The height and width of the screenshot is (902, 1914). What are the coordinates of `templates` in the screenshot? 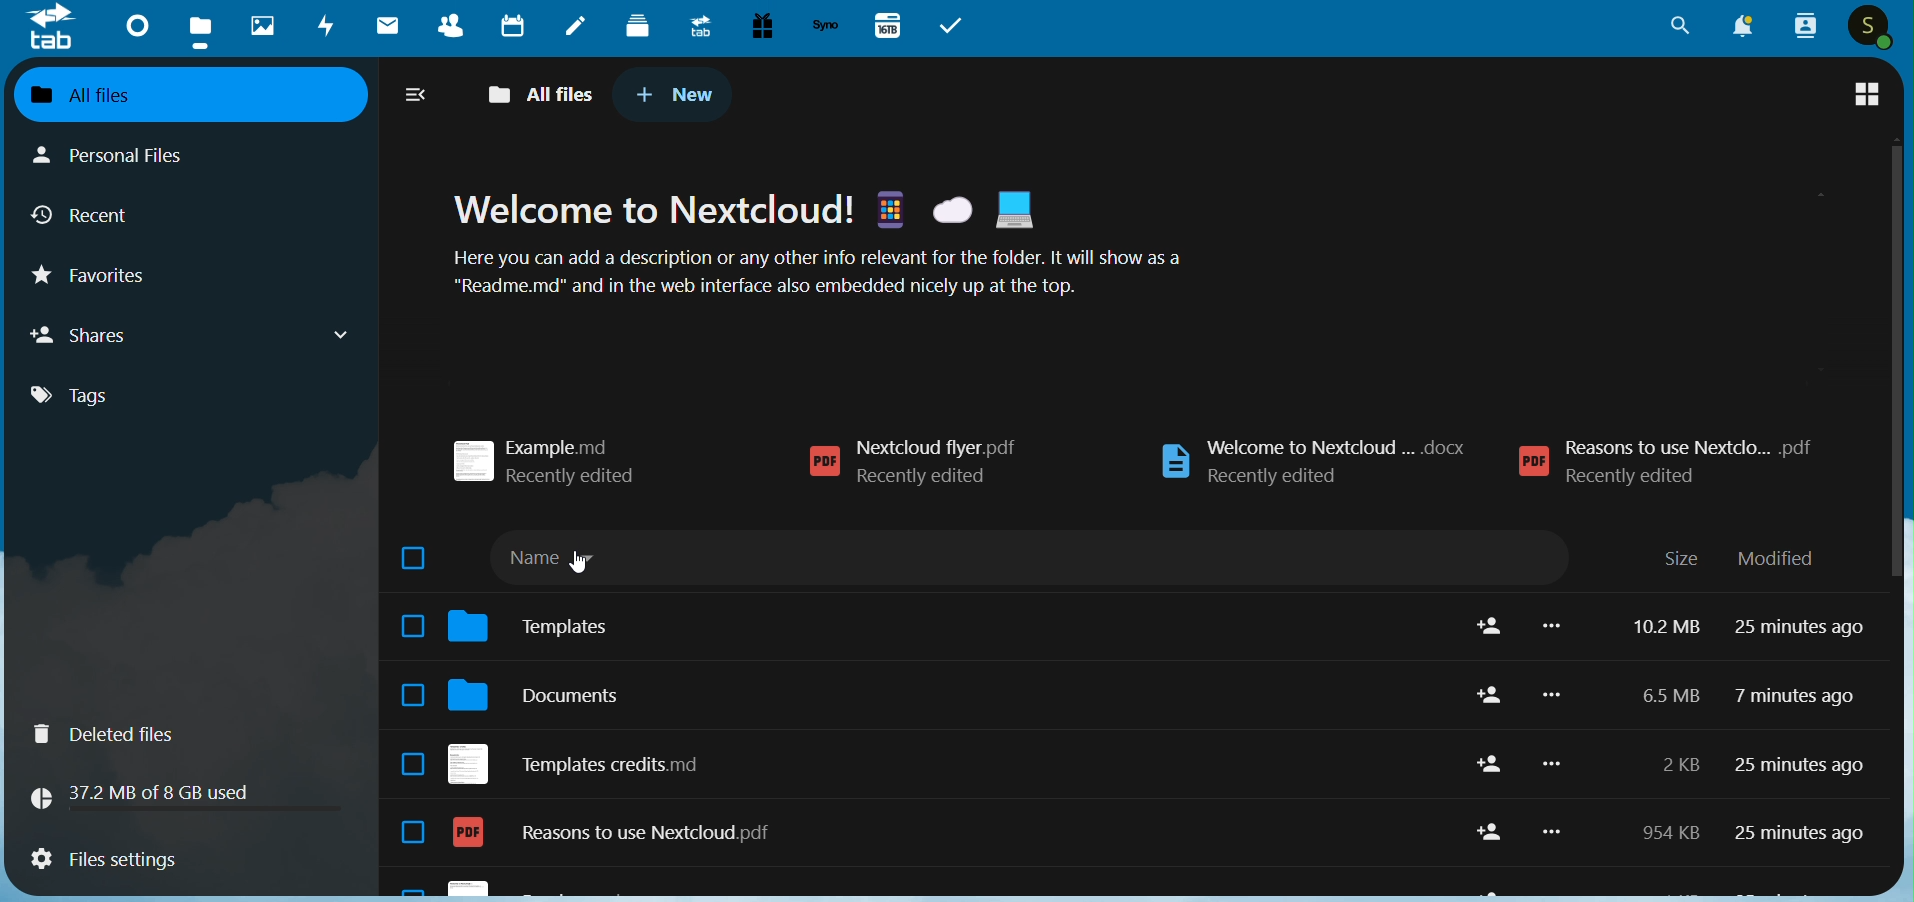 It's located at (542, 622).